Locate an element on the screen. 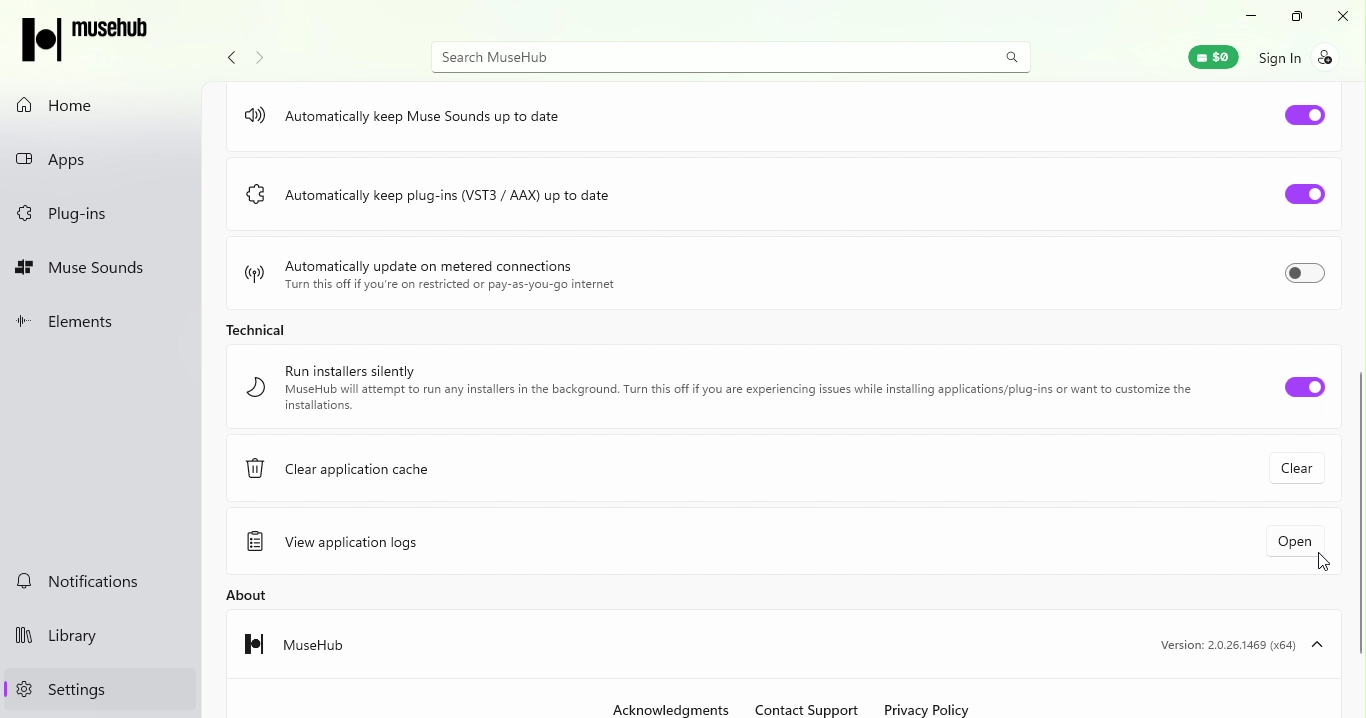  Toggle Automatically keep muse sounds up to date is located at coordinates (1304, 115).